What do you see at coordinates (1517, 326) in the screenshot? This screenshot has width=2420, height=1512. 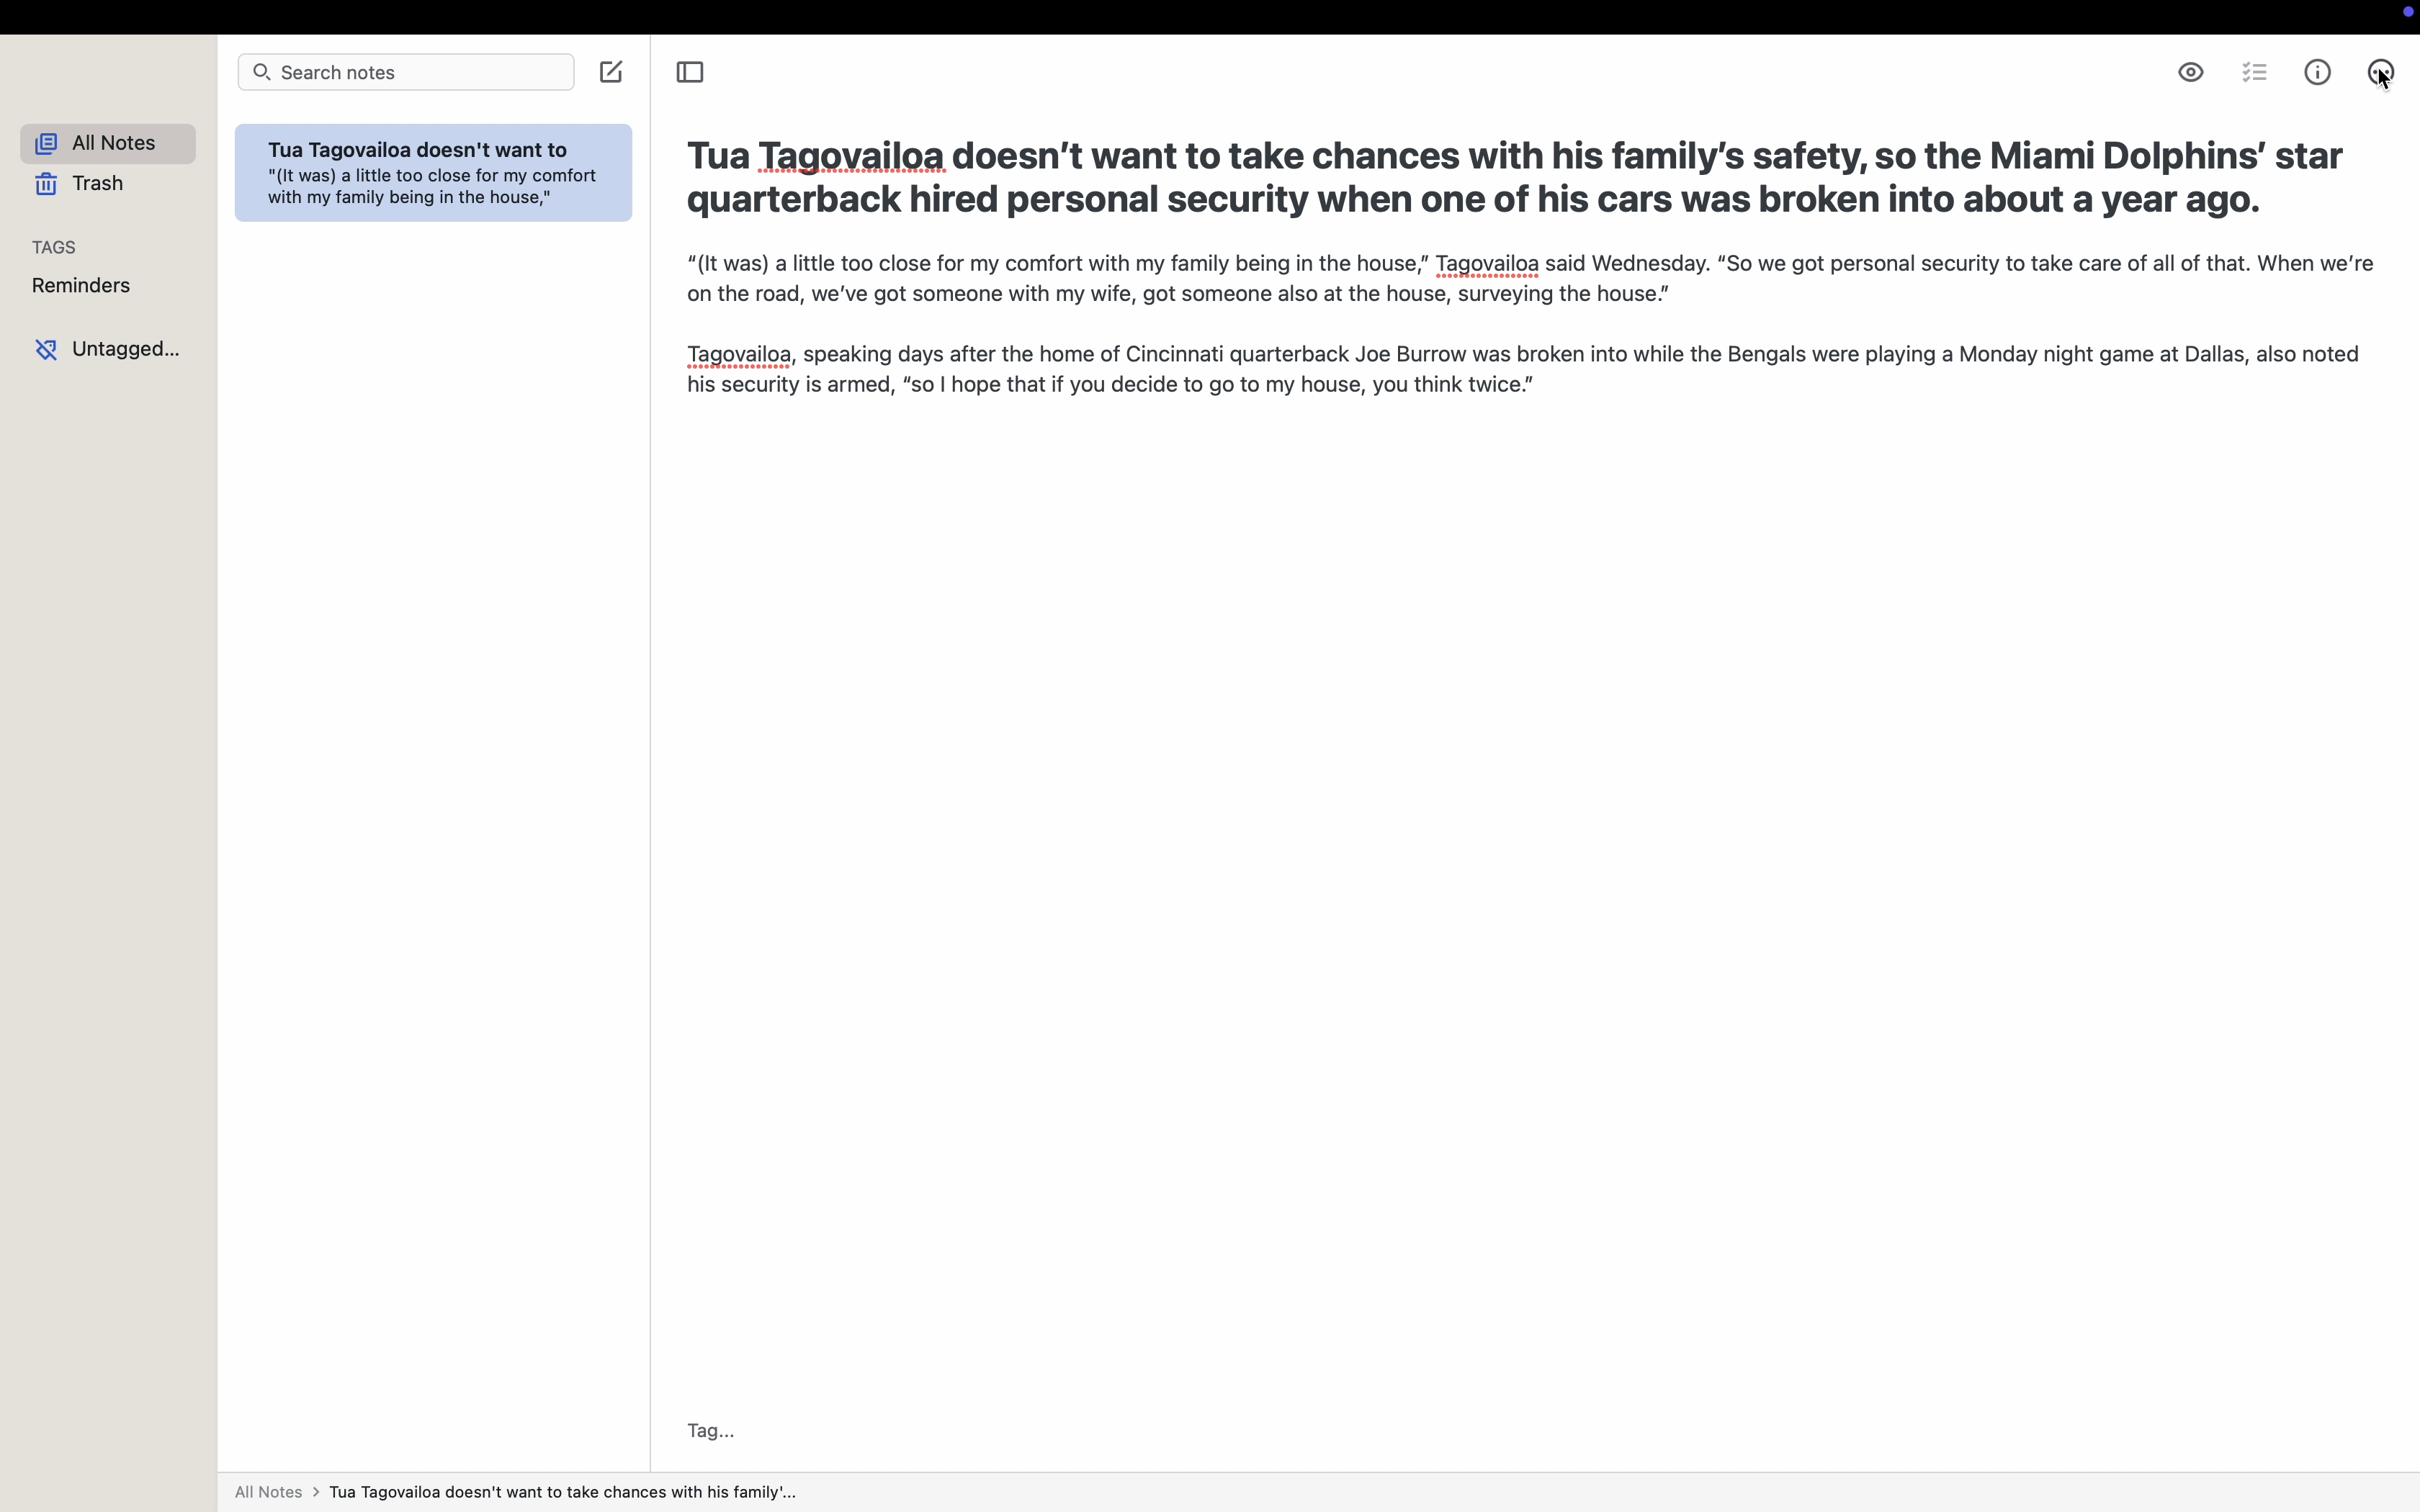 I see `“(It was) a little too close for my comfort with my family being in the house,” Tagovailoa said Wednesday. “So we got personal security to take care of all of that. When we're
on the road, we've got someone with my wife, got someone also at the house, surveying the house.”

Tagovailoa, speaking days after the home of Cincinnati quarterback Joe Burrow was broken into while the Bengals were playing a Monday night game at Dallas, also noted
his security is armed, "so | hope that if you decide to go to my house, you think twice.”` at bounding box center [1517, 326].